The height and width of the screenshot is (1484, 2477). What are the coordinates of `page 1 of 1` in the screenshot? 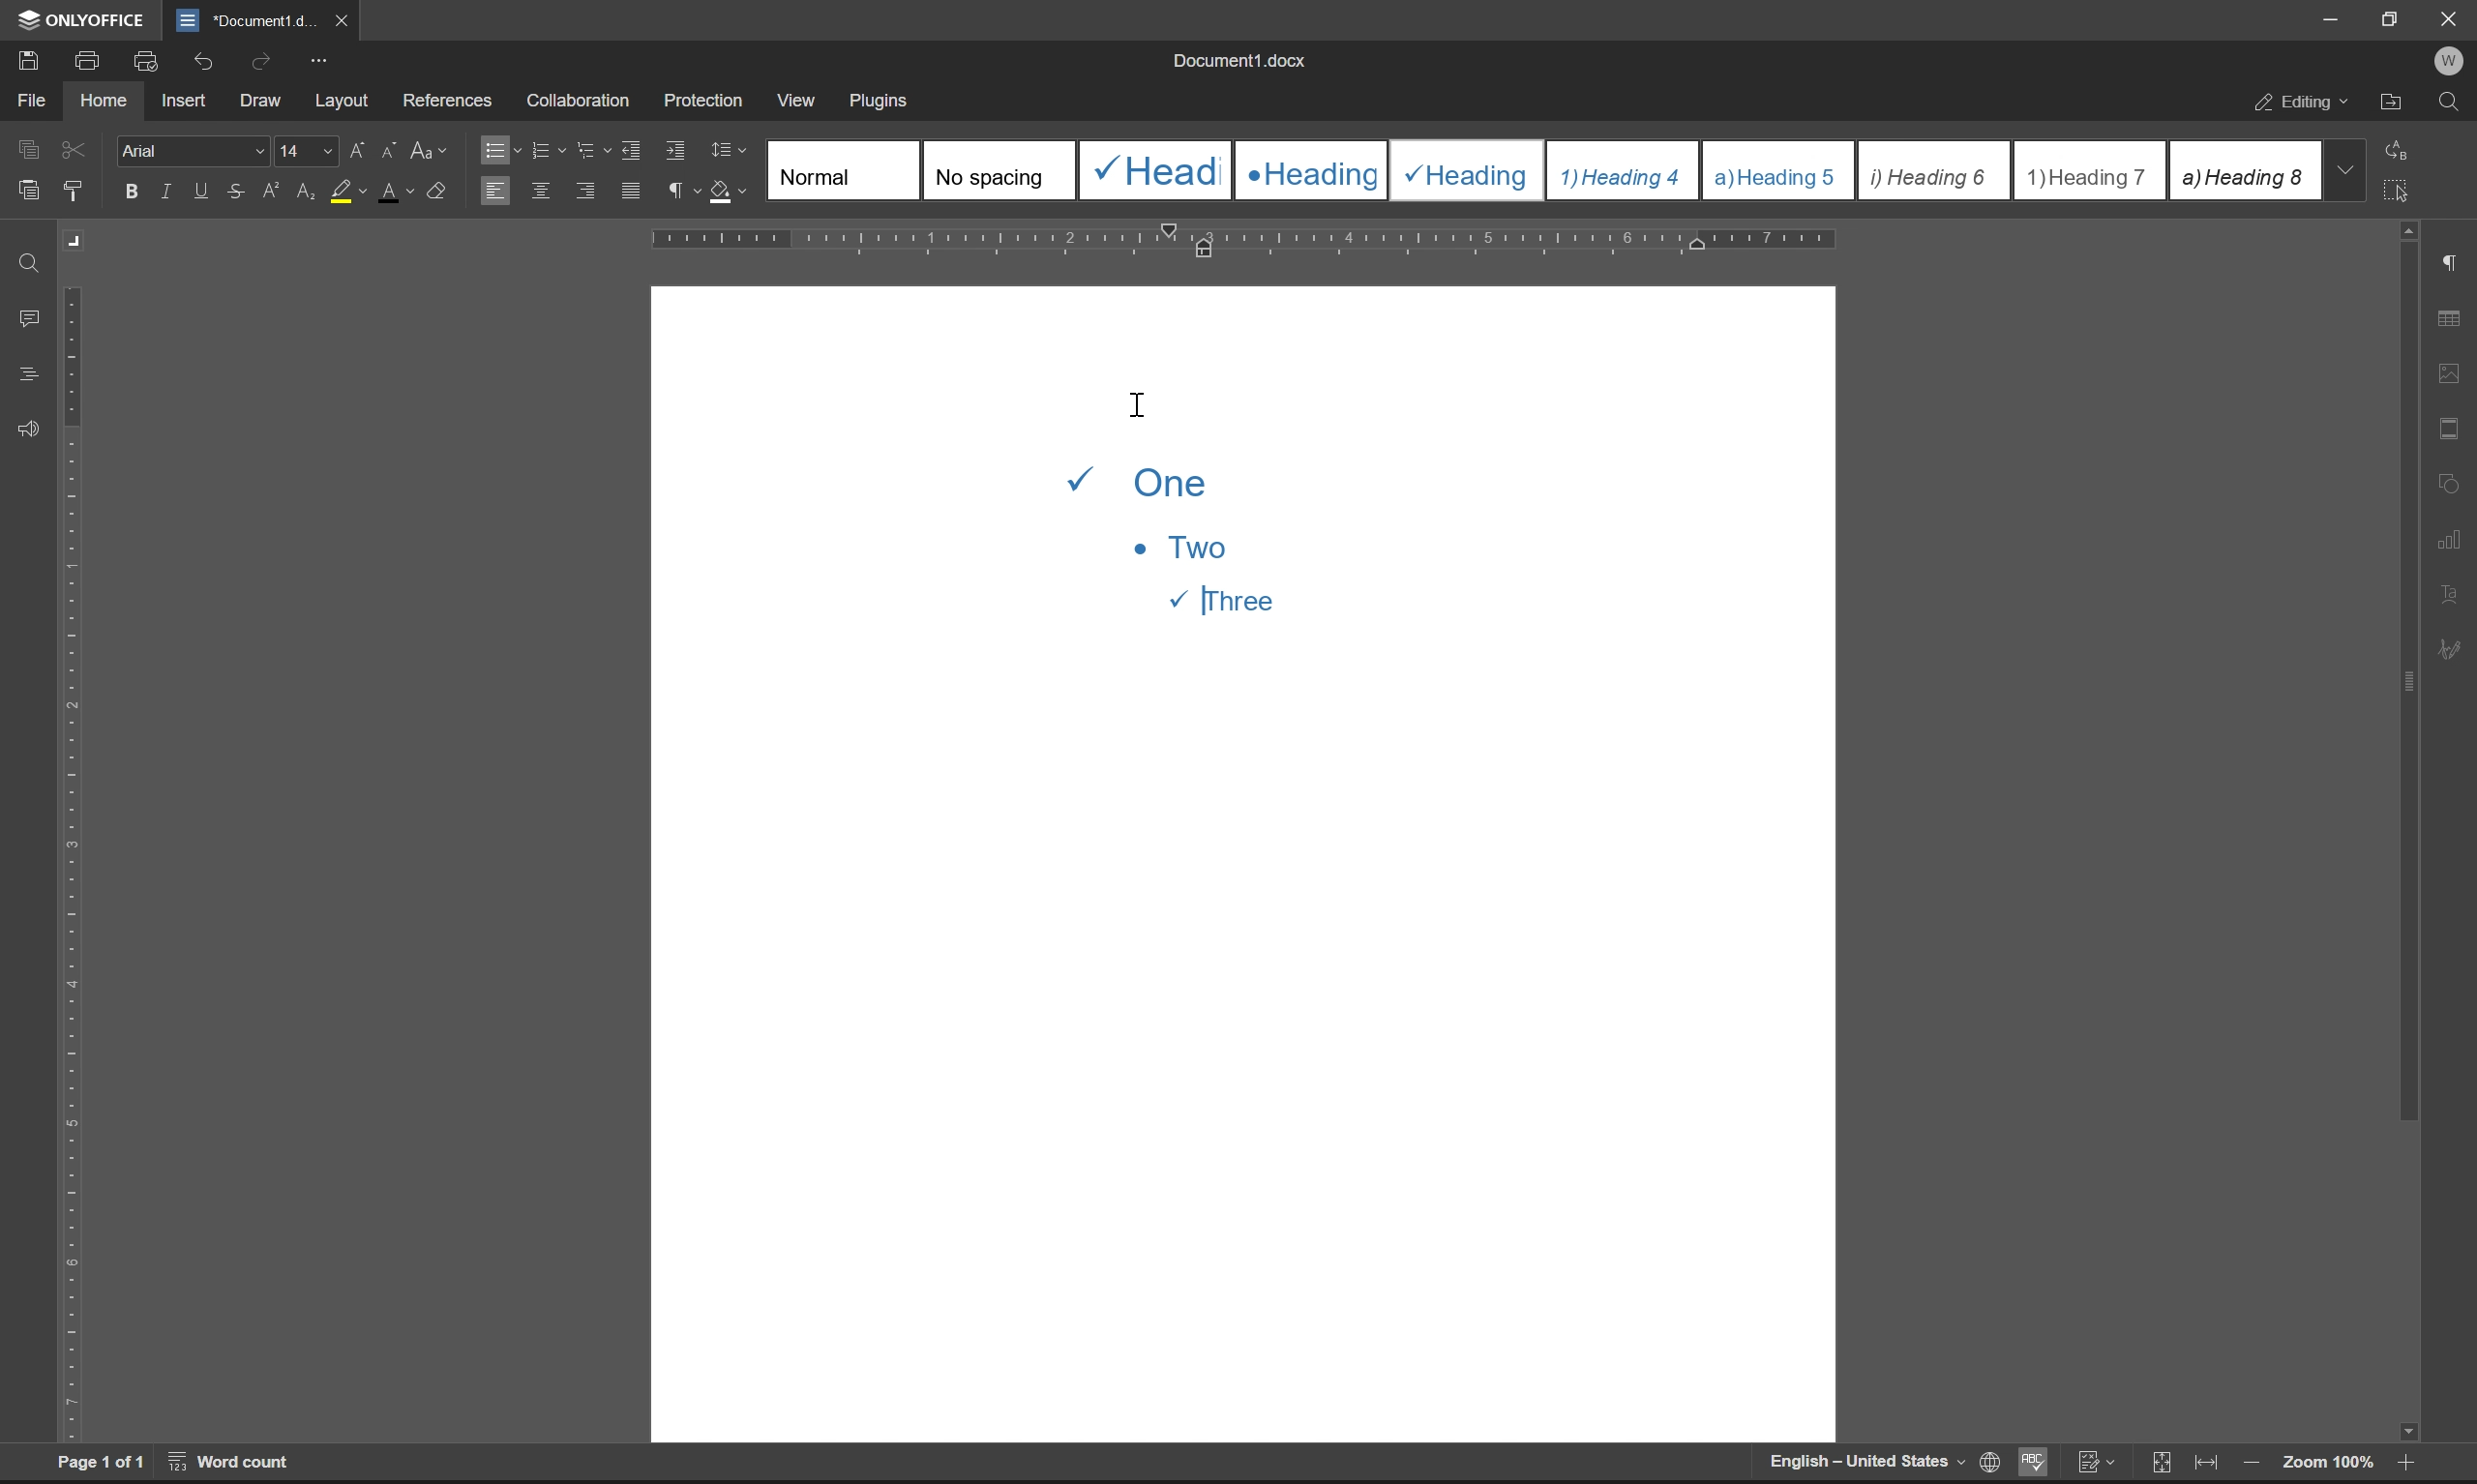 It's located at (101, 1462).